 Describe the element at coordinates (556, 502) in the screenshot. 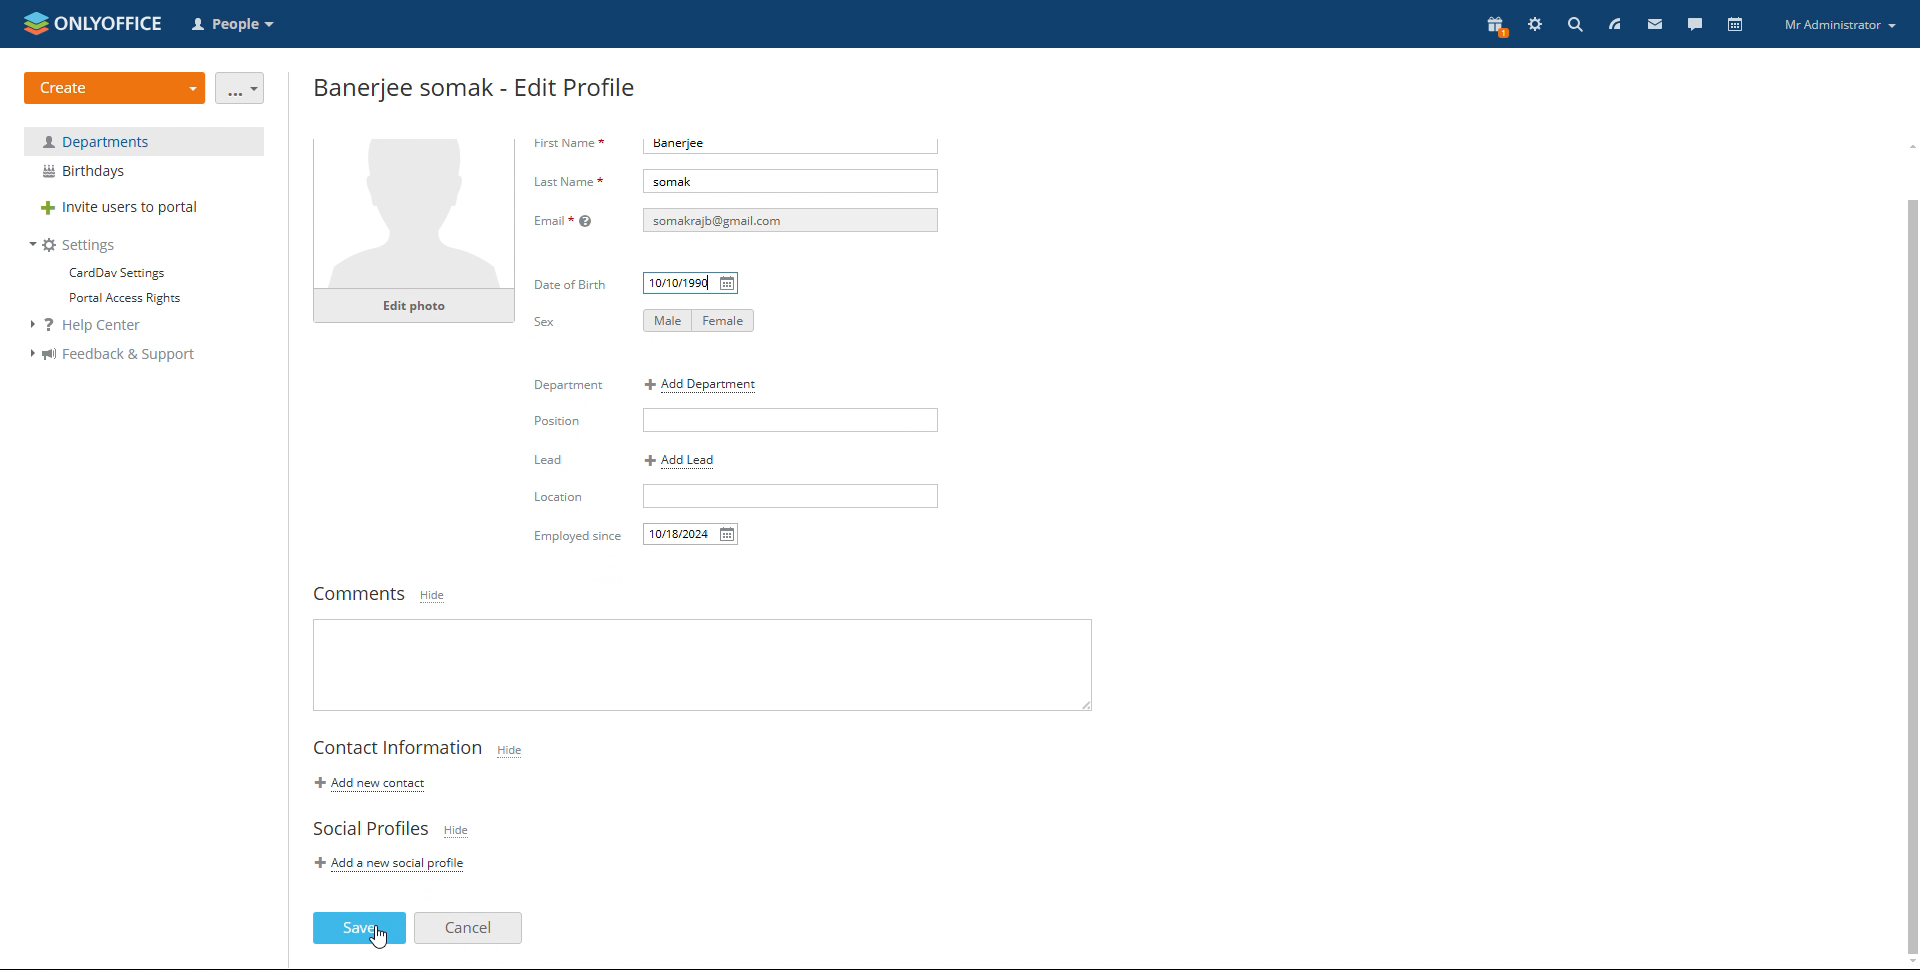

I see `Lead` at that location.